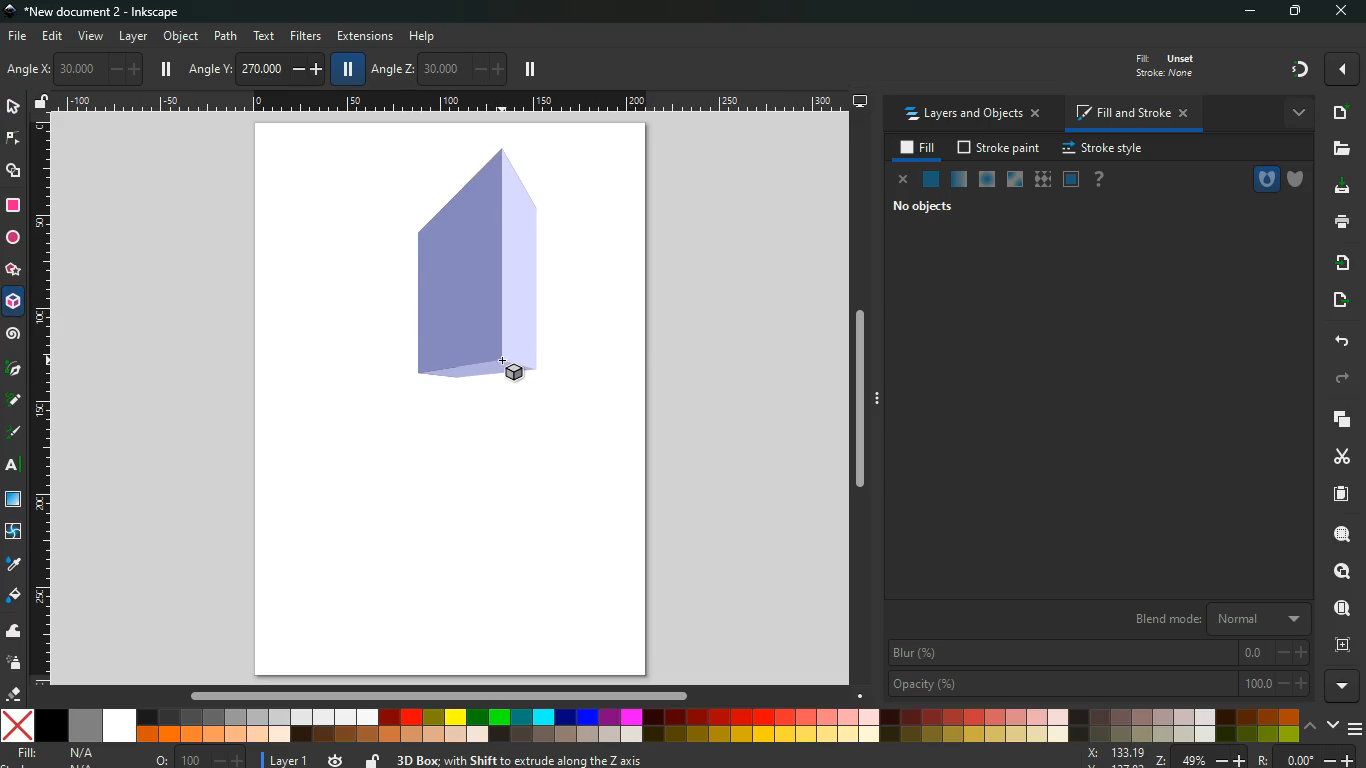 Image resolution: width=1366 pixels, height=768 pixels. What do you see at coordinates (14, 139) in the screenshot?
I see `edge` at bounding box center [14, 139].